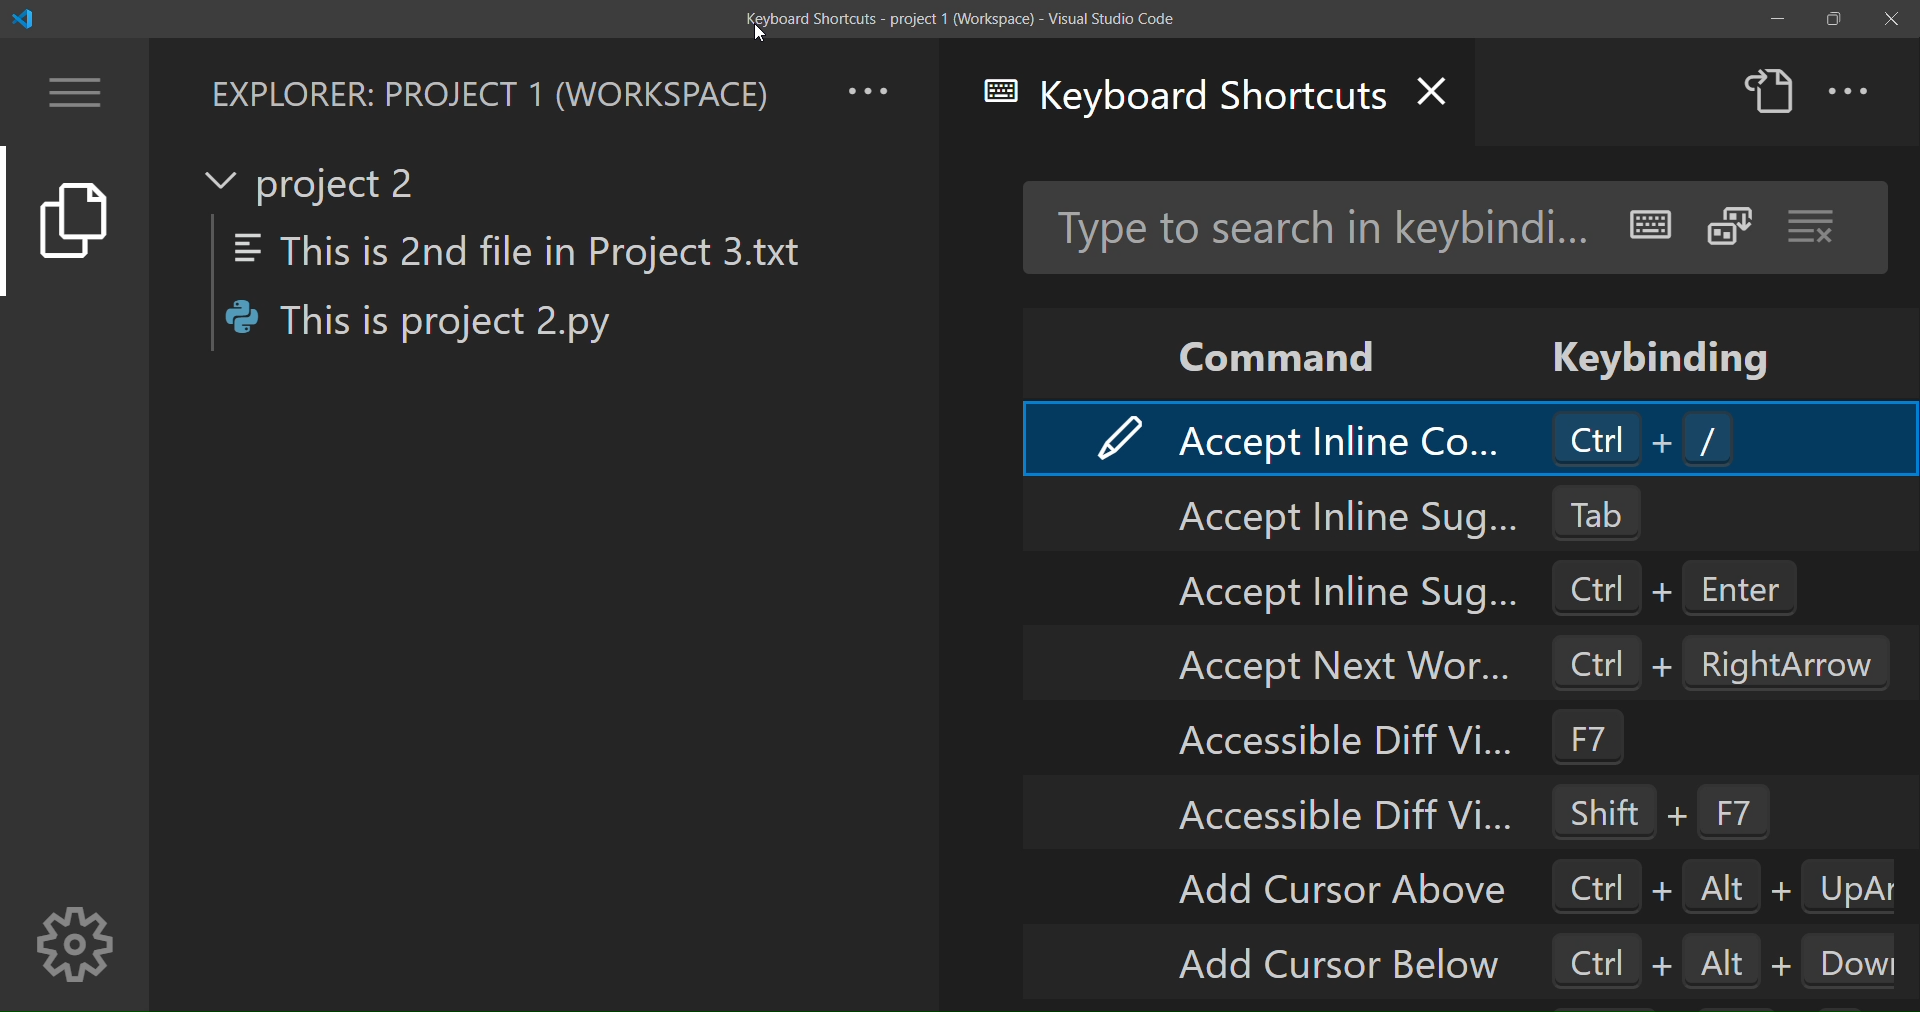 The width and height of the screenshot is (1920, 1012). Describe the element at coordinates (1444, 89) in the screenshot. I see `close tab` at that location.